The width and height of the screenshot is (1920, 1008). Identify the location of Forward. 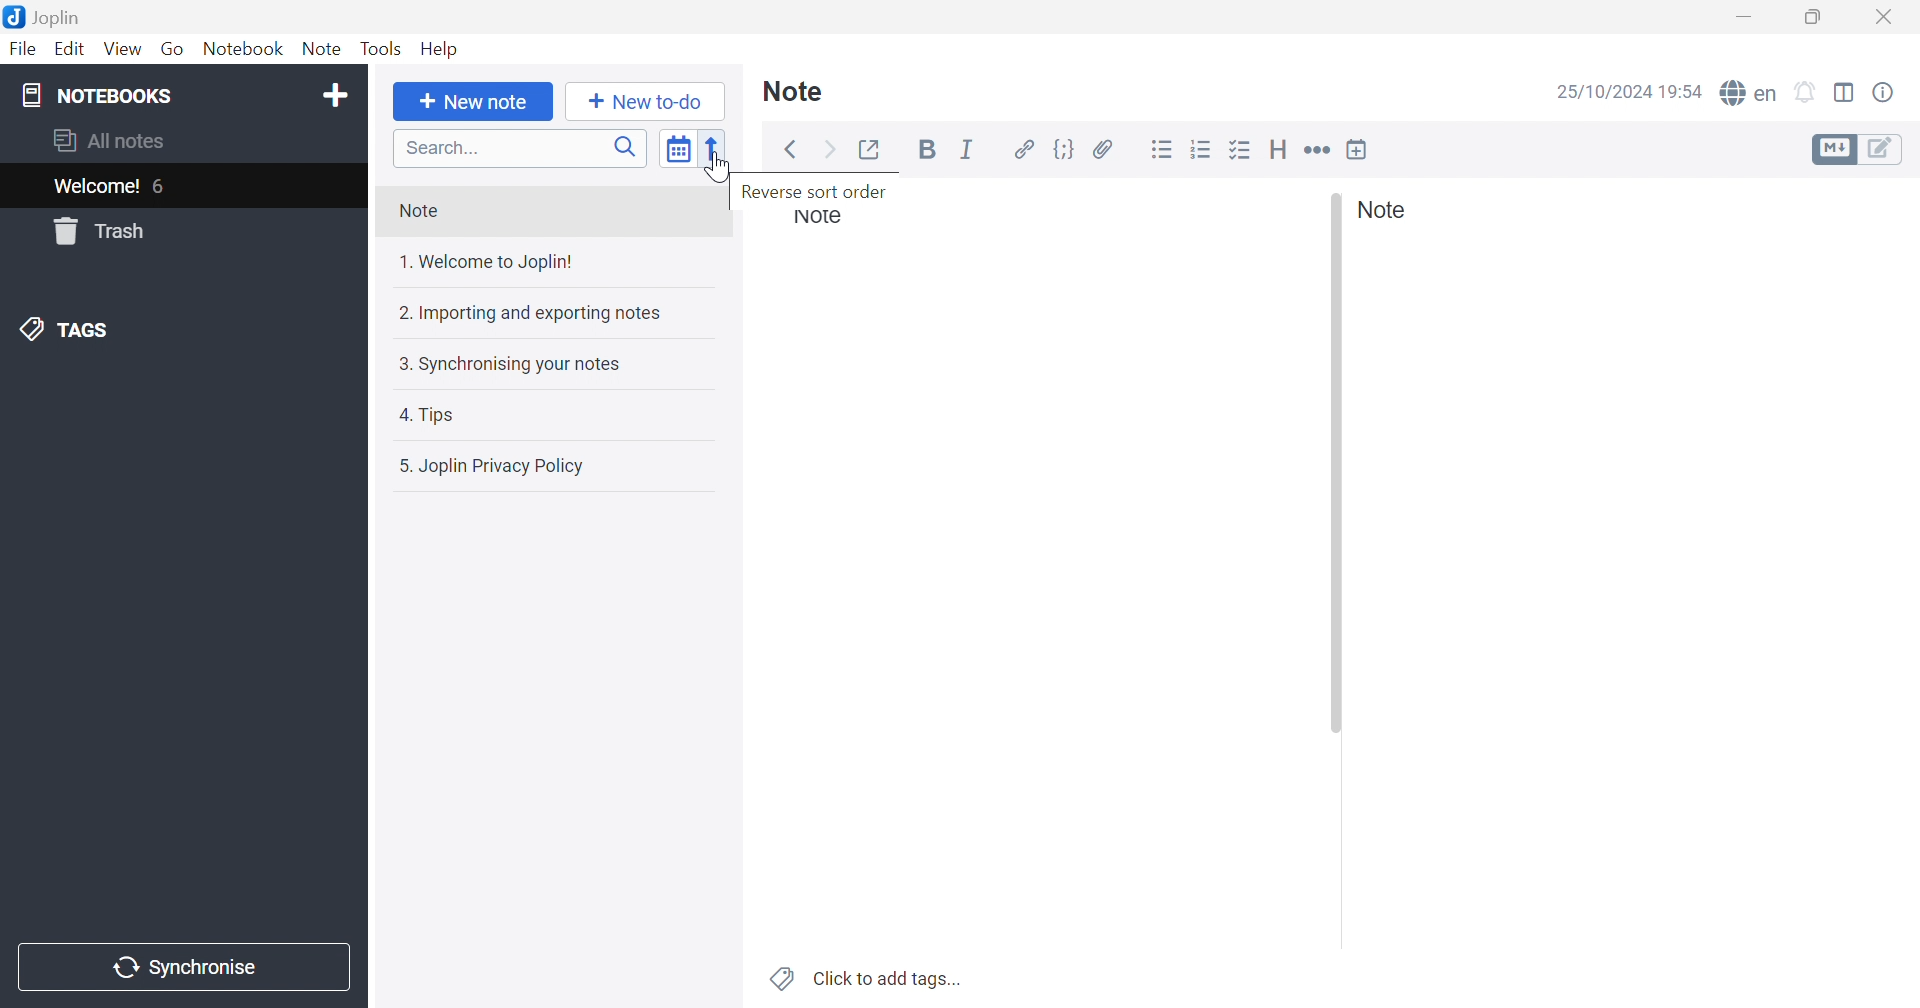
(831, 150).